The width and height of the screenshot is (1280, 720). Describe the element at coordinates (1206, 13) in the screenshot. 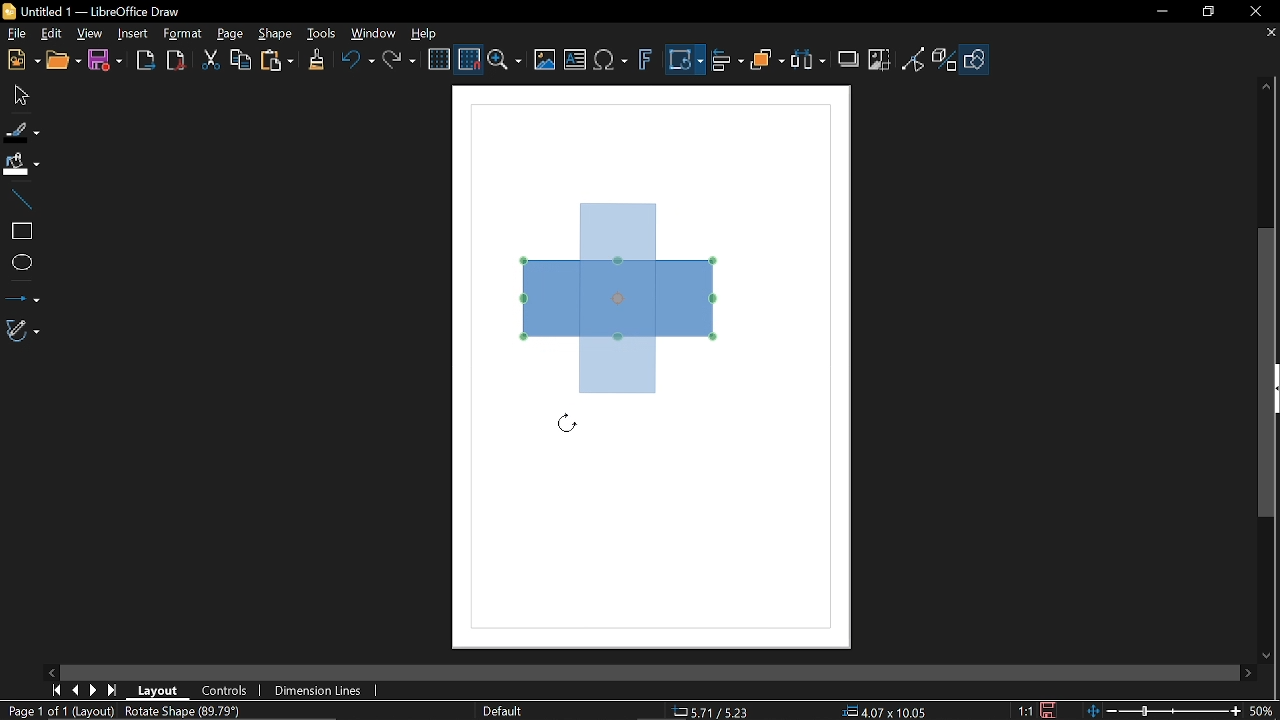

I see `restore down` at that location.